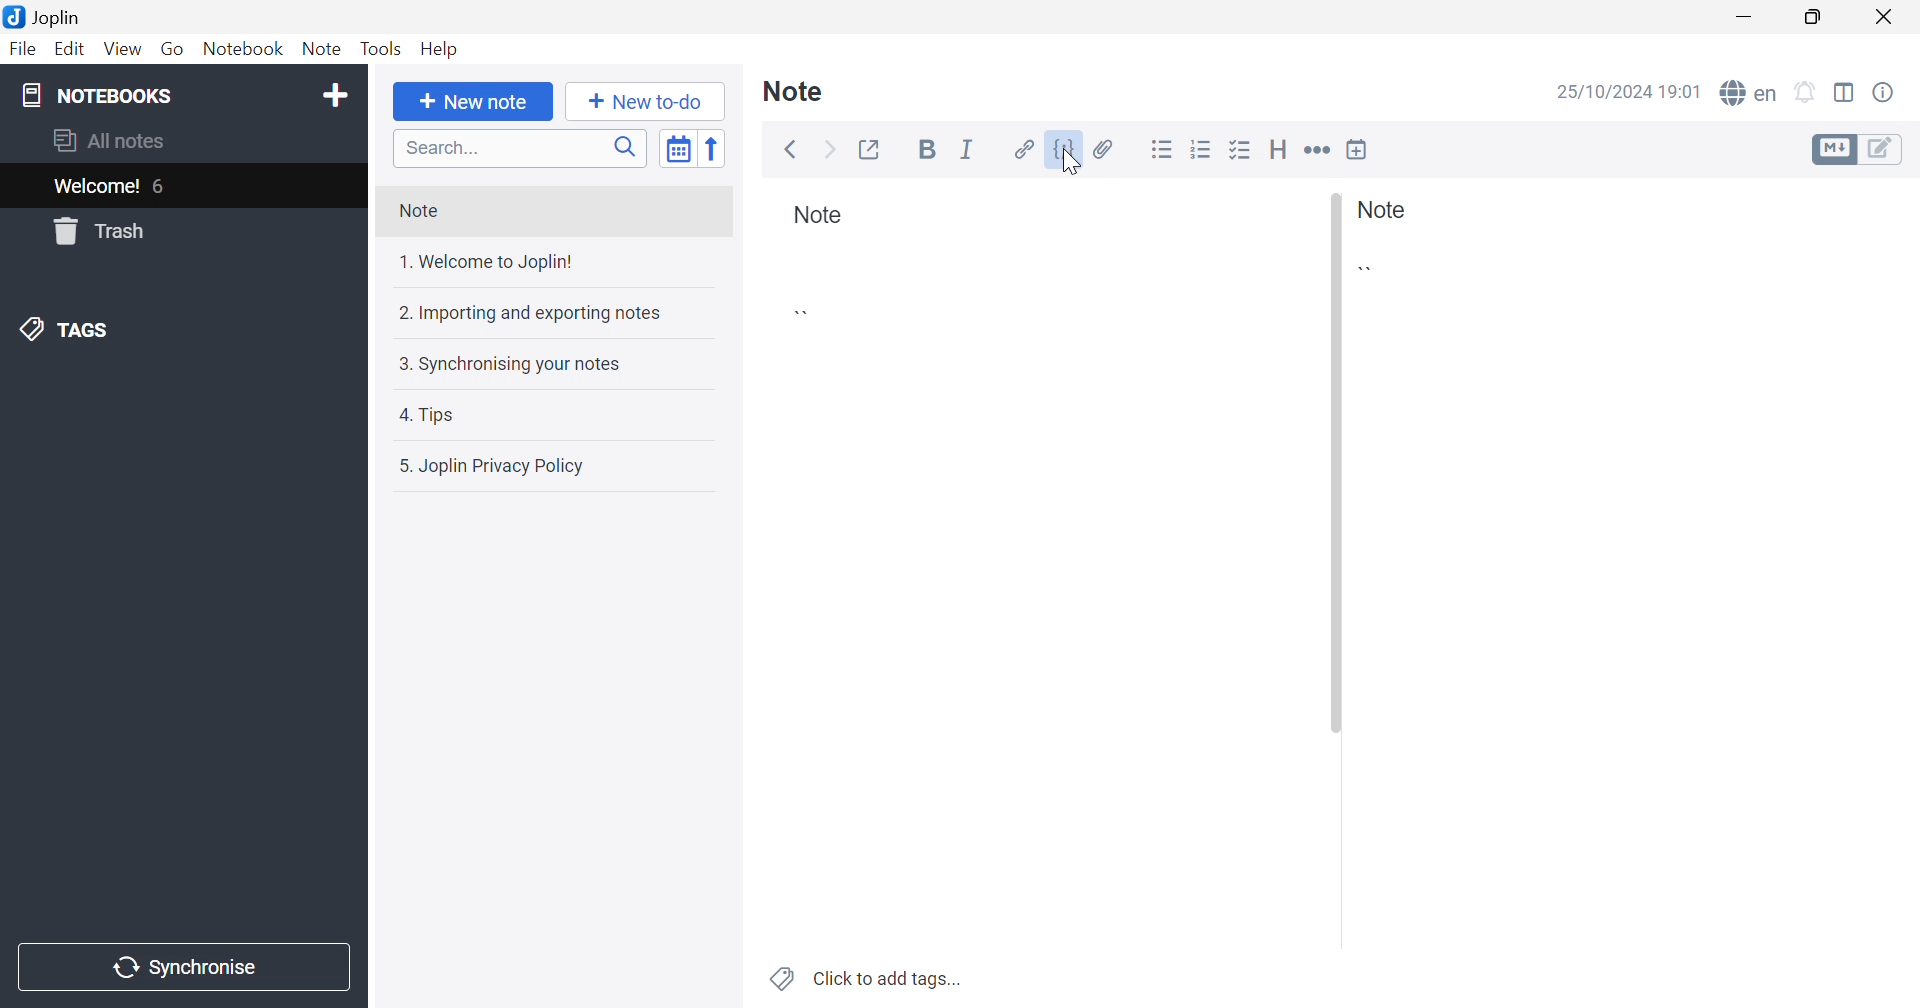 This screenshot has width=1920, height=1008. I want to click on Welcome!, so click(98, 186).